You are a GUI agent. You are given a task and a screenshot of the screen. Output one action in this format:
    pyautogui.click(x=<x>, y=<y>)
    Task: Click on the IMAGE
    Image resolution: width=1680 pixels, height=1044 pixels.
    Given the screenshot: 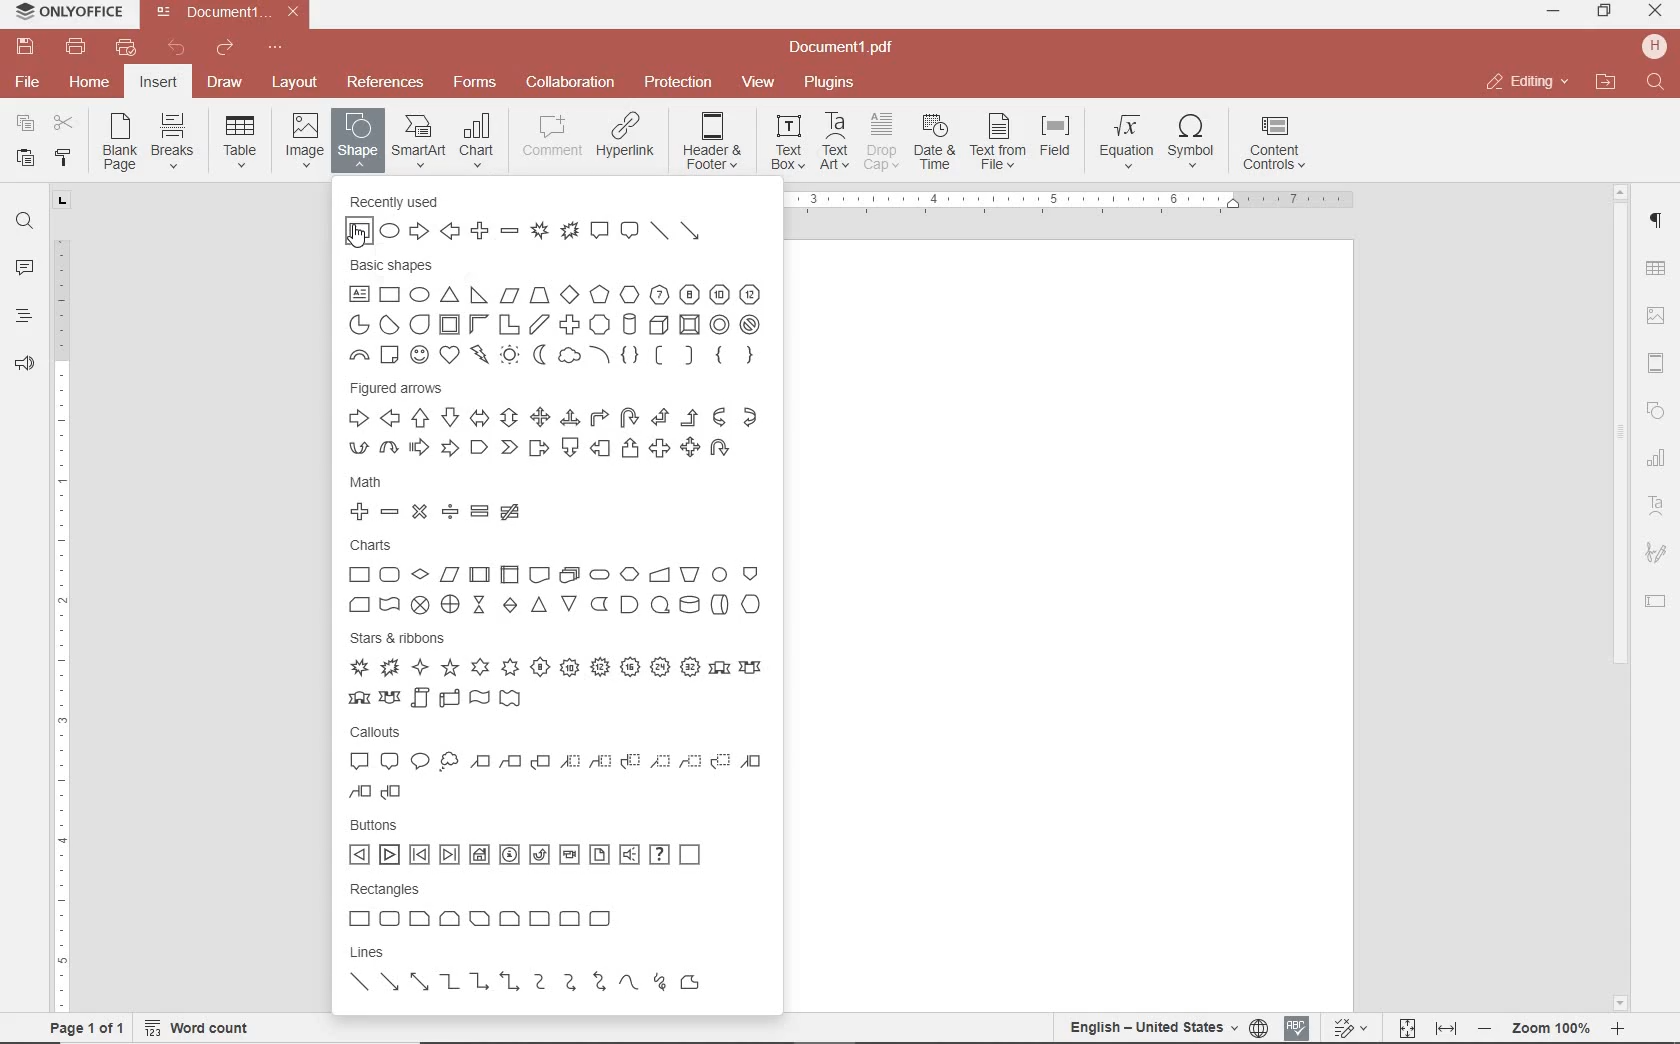 What is the action you would take?
    pyautogui.click(x=1657, y=318)
    